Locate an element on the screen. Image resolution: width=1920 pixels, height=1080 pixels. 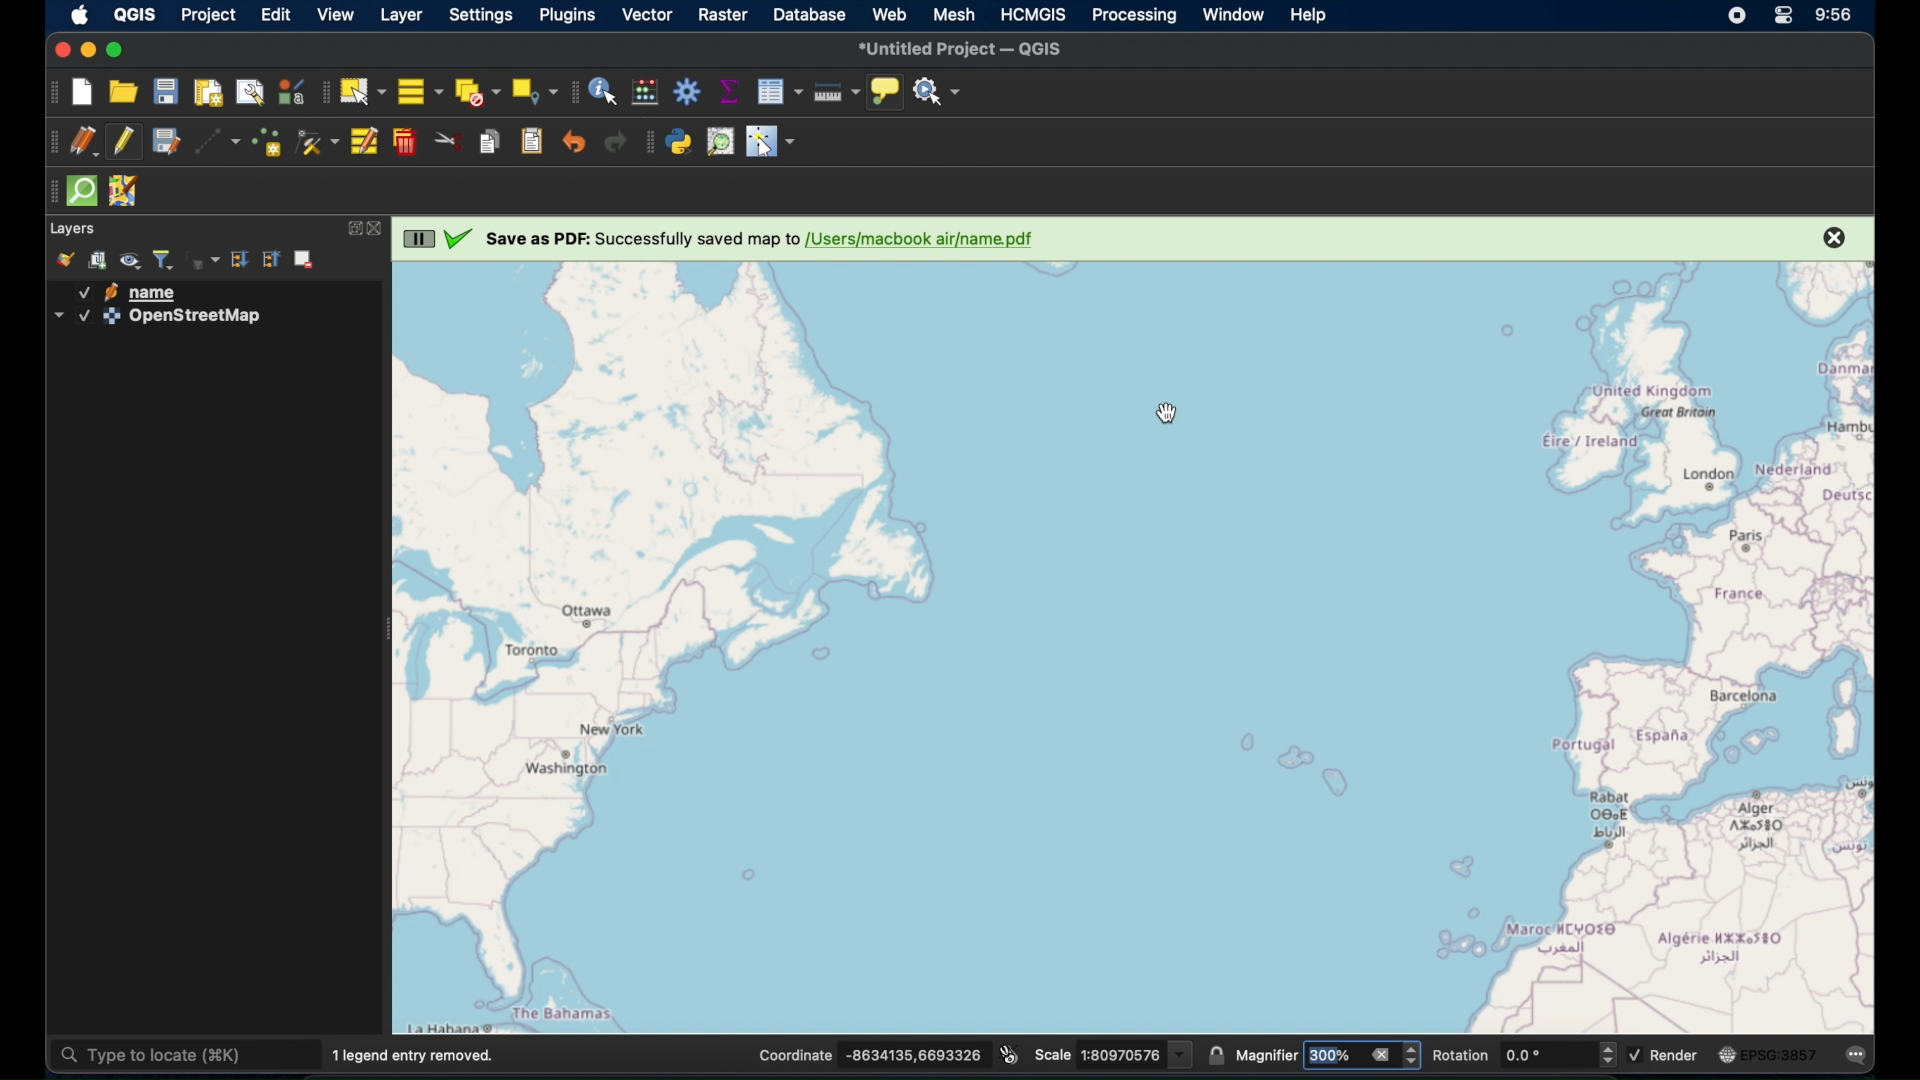
messages is located at coordinates (1859, 1056).